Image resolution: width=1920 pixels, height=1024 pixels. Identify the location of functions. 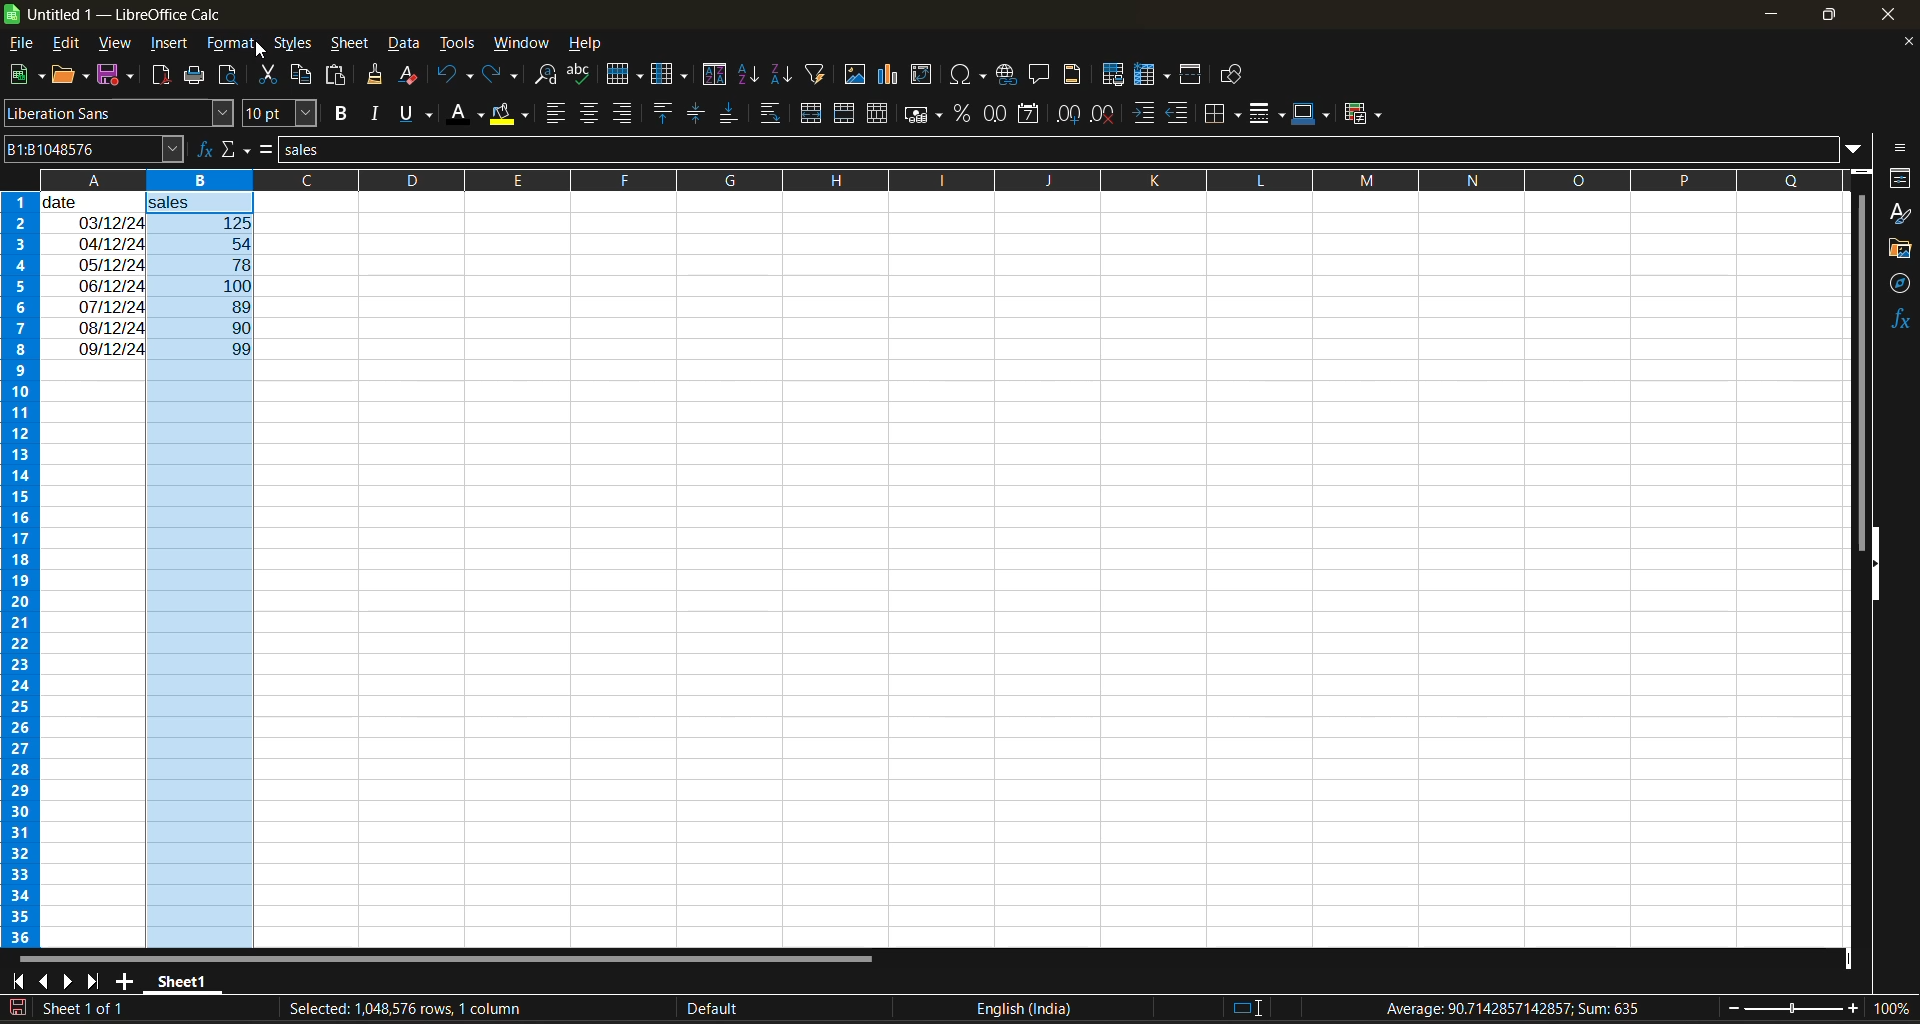
(1896, 322).